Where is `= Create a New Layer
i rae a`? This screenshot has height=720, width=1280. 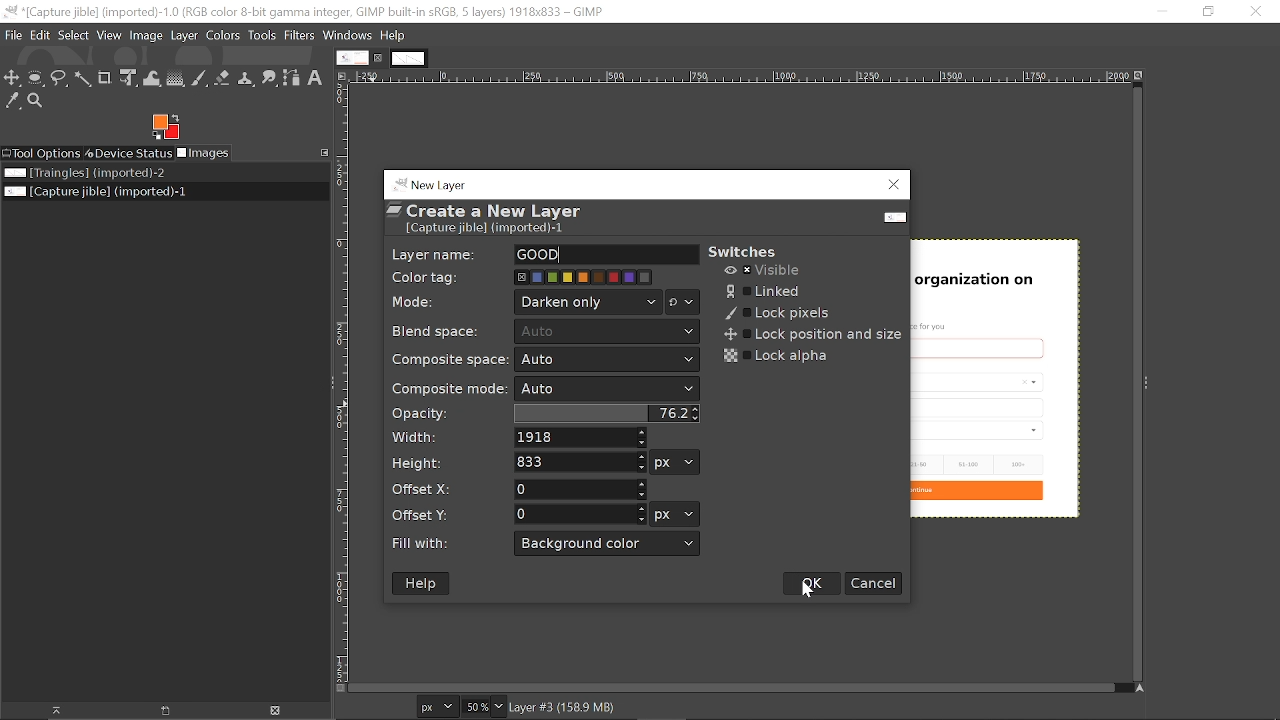
= Create a New Layer
i rae a is located at coordinates (493, 217).